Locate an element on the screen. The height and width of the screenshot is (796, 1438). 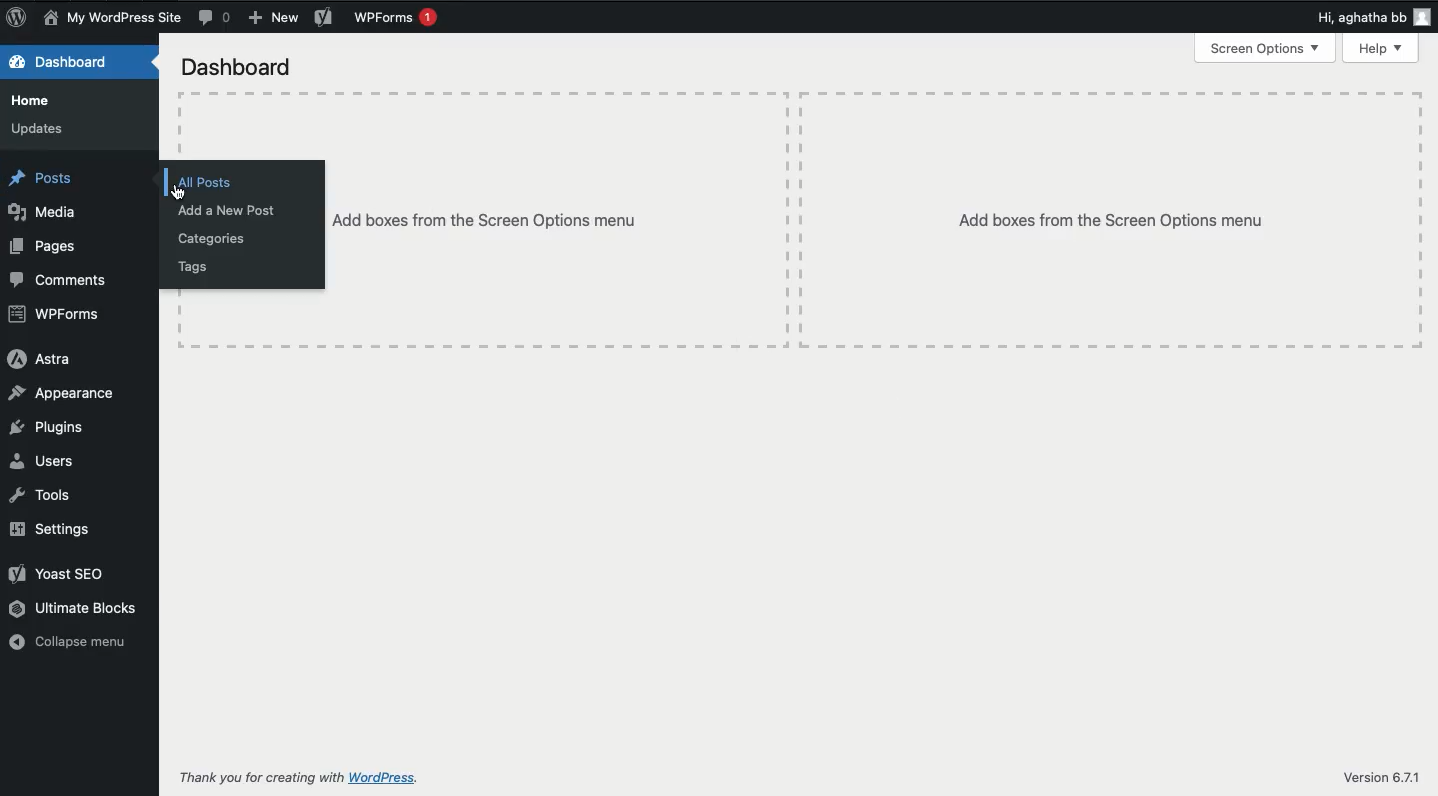
Help is located at coordinates (1380, 48).